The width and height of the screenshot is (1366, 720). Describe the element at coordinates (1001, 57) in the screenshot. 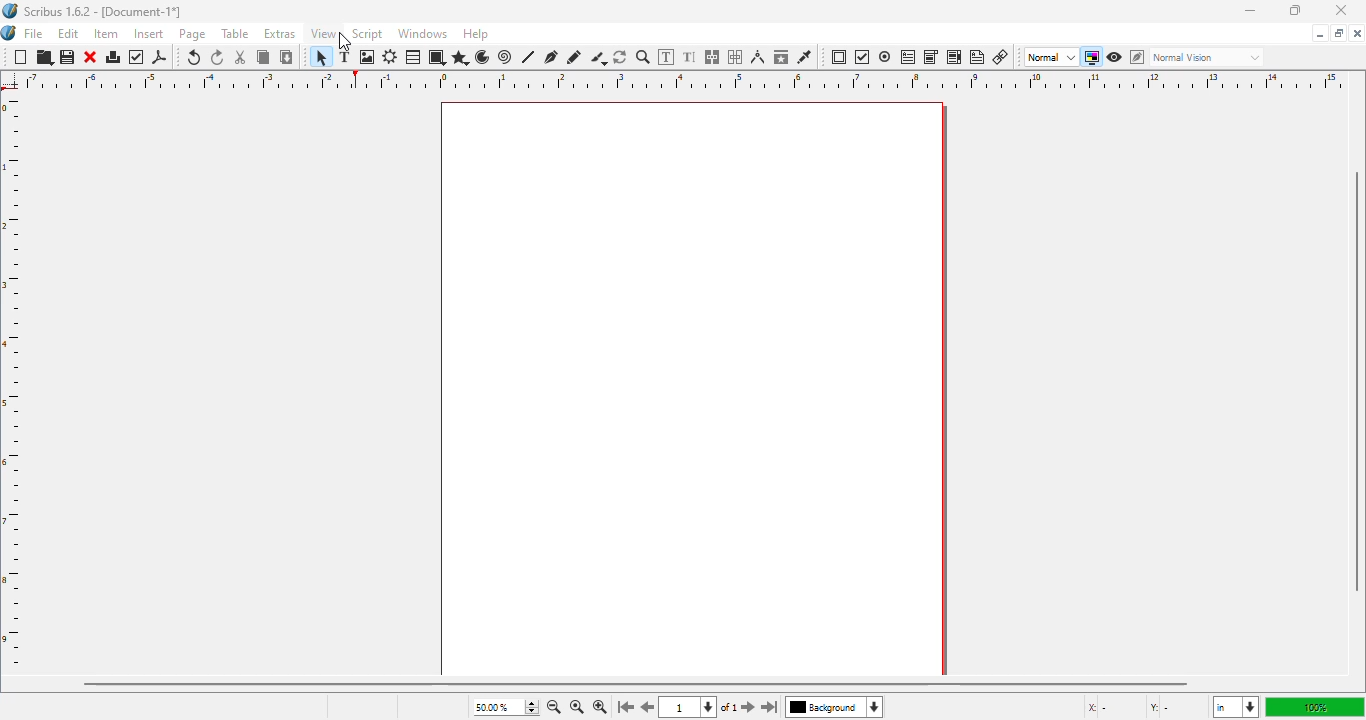

I see `link annotation` at that location.